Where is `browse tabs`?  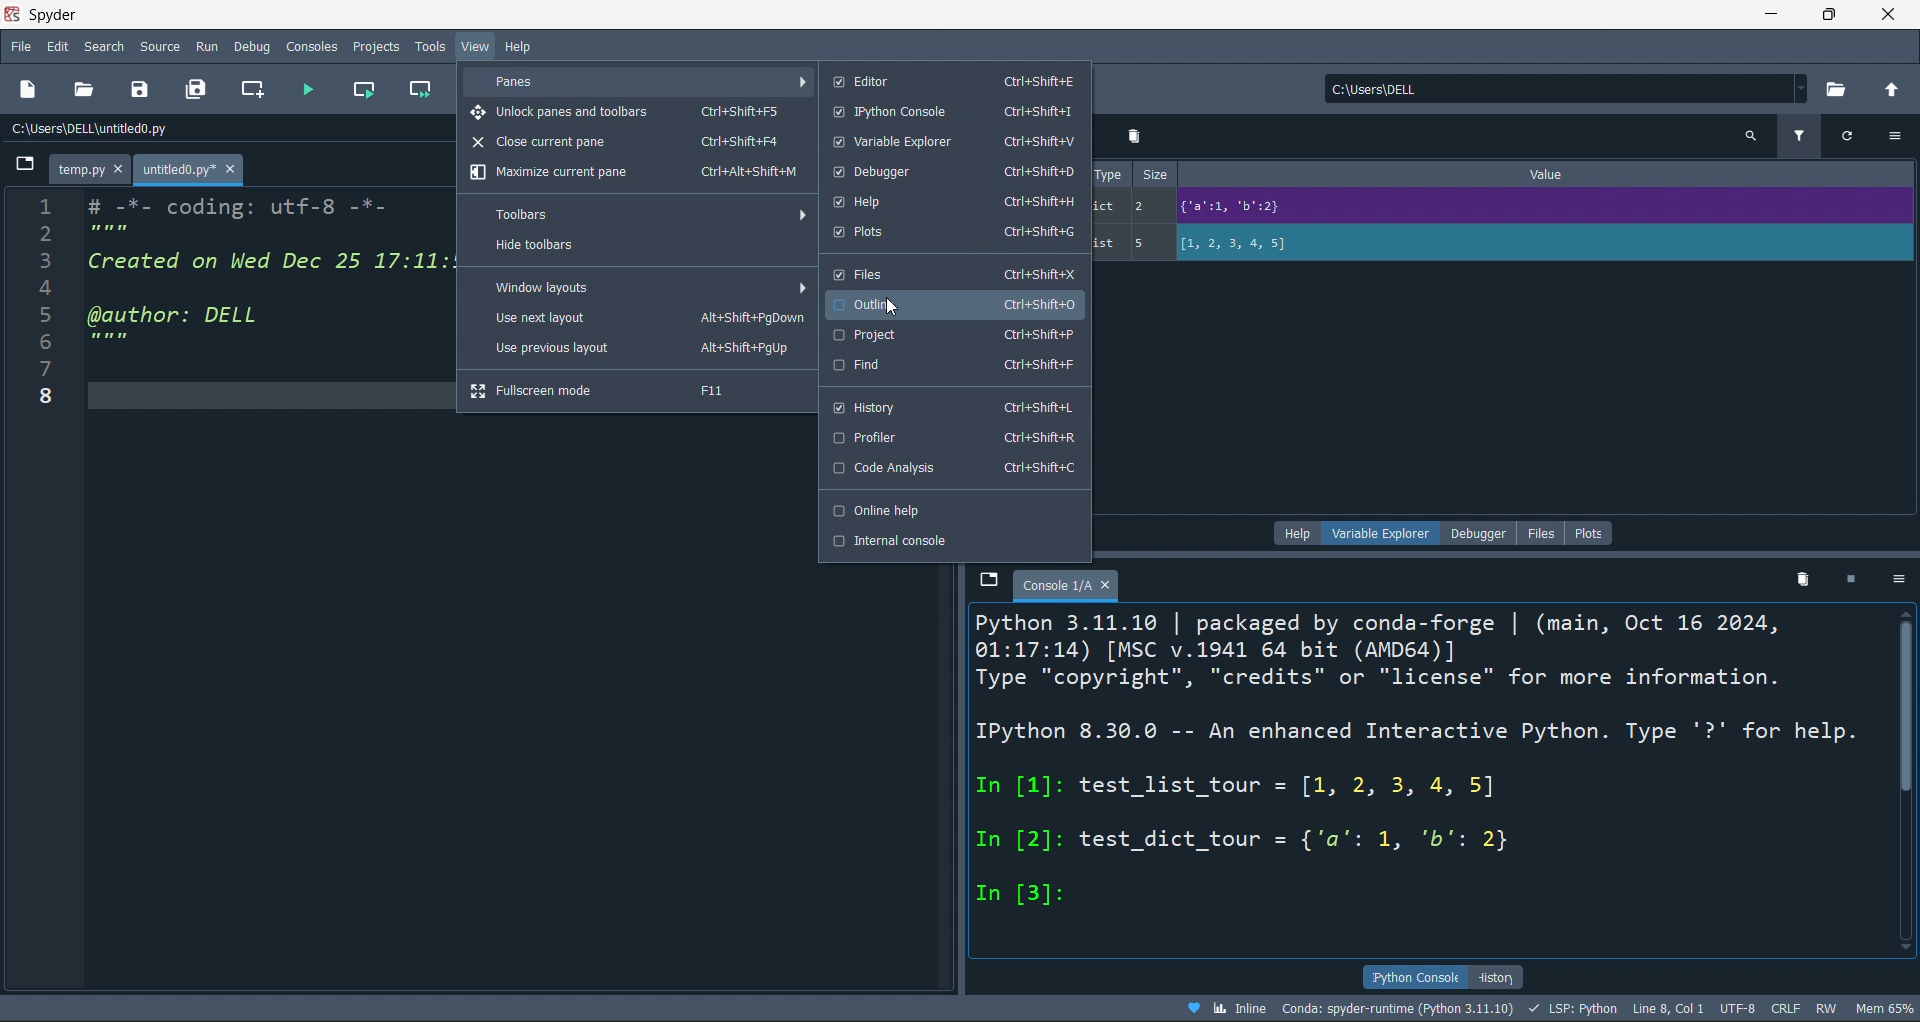 browse tabs is located at coordinates (988, 585).